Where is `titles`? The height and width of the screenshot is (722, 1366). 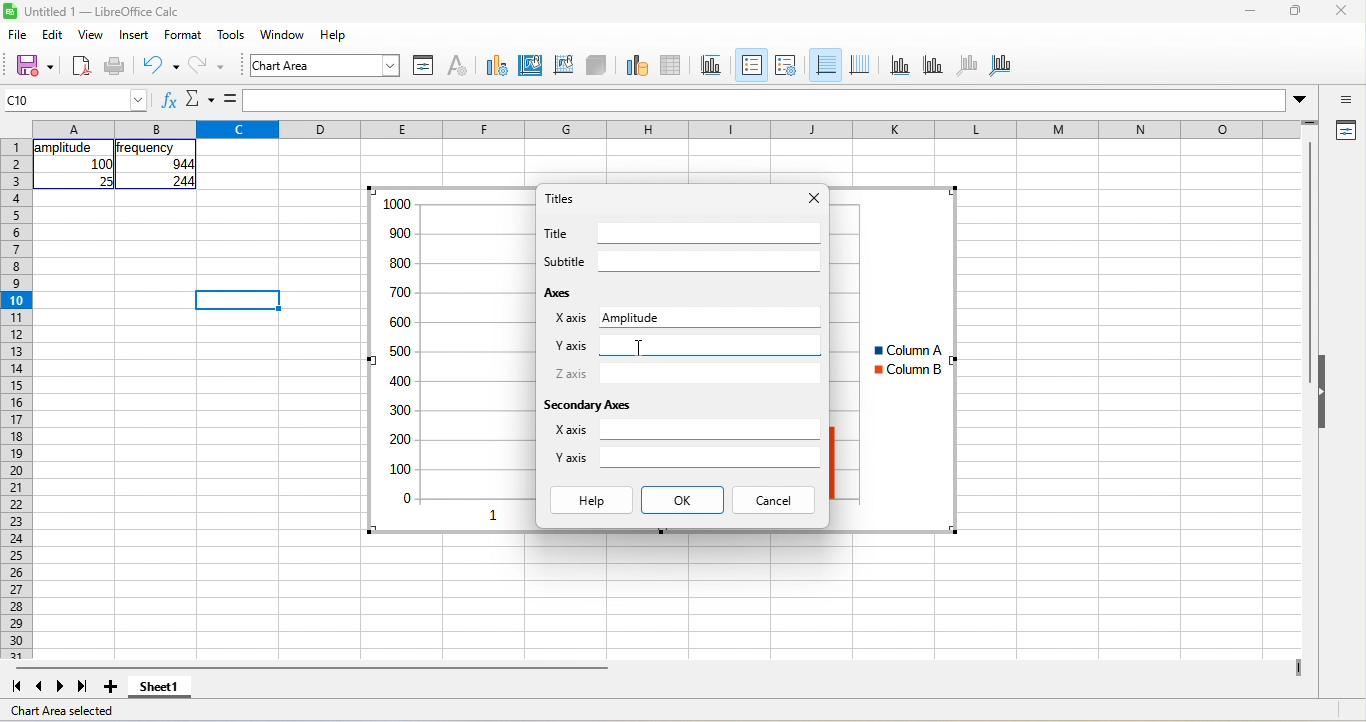
titles is located at coordinates (712, 66).